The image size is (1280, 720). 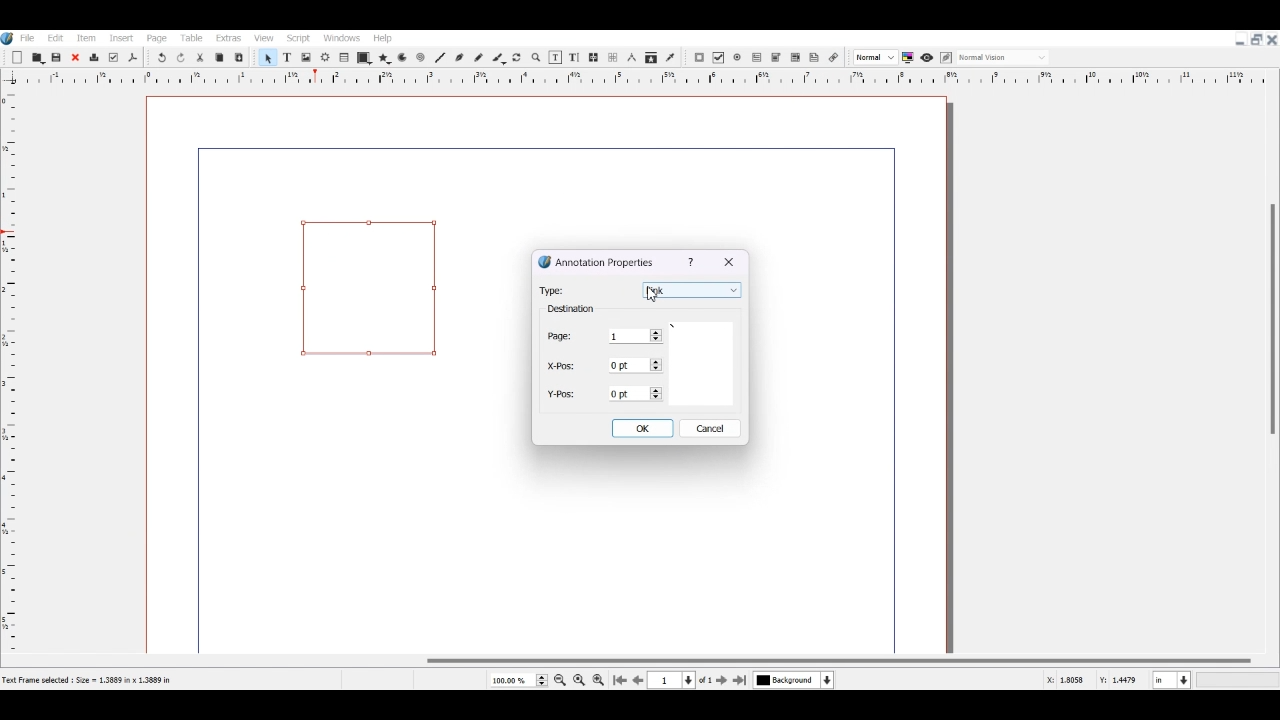 I want to click on Redo, so click(x=182, y=58).